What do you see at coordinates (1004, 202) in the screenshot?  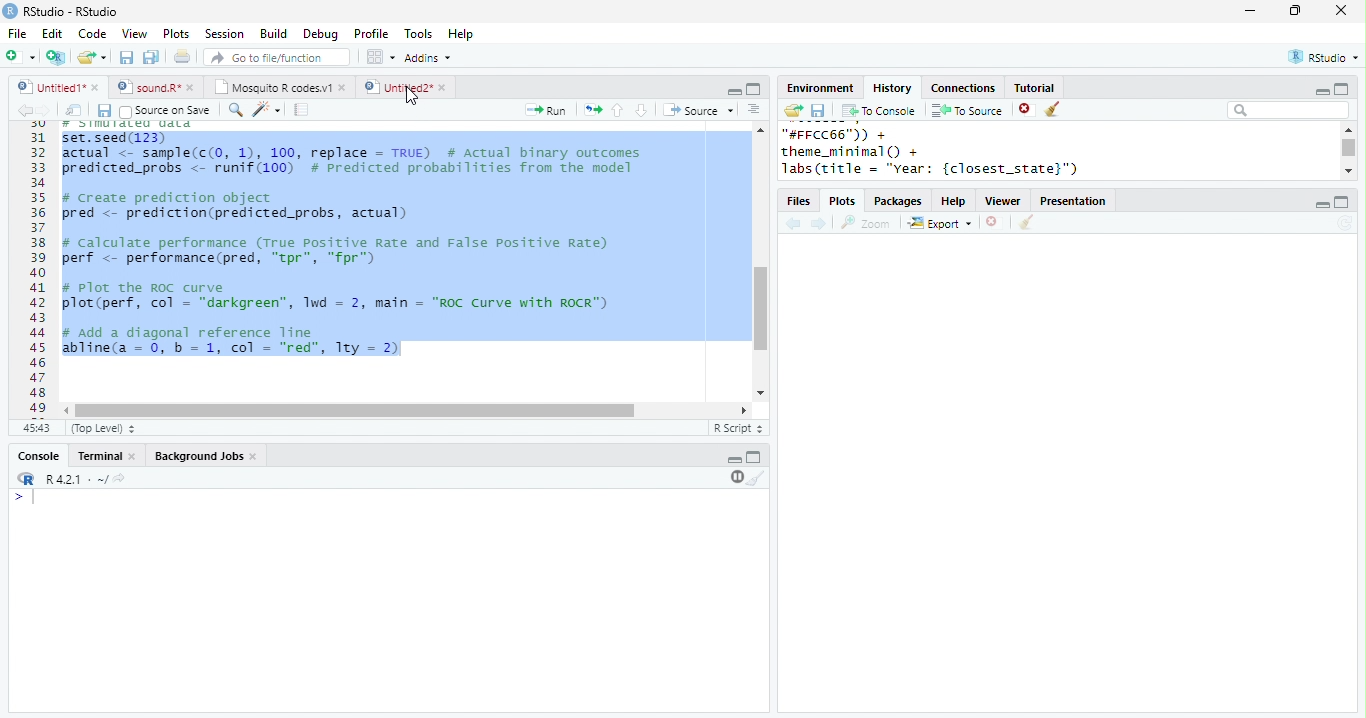 I see `Viewer` at bounding box center [1004, 202].